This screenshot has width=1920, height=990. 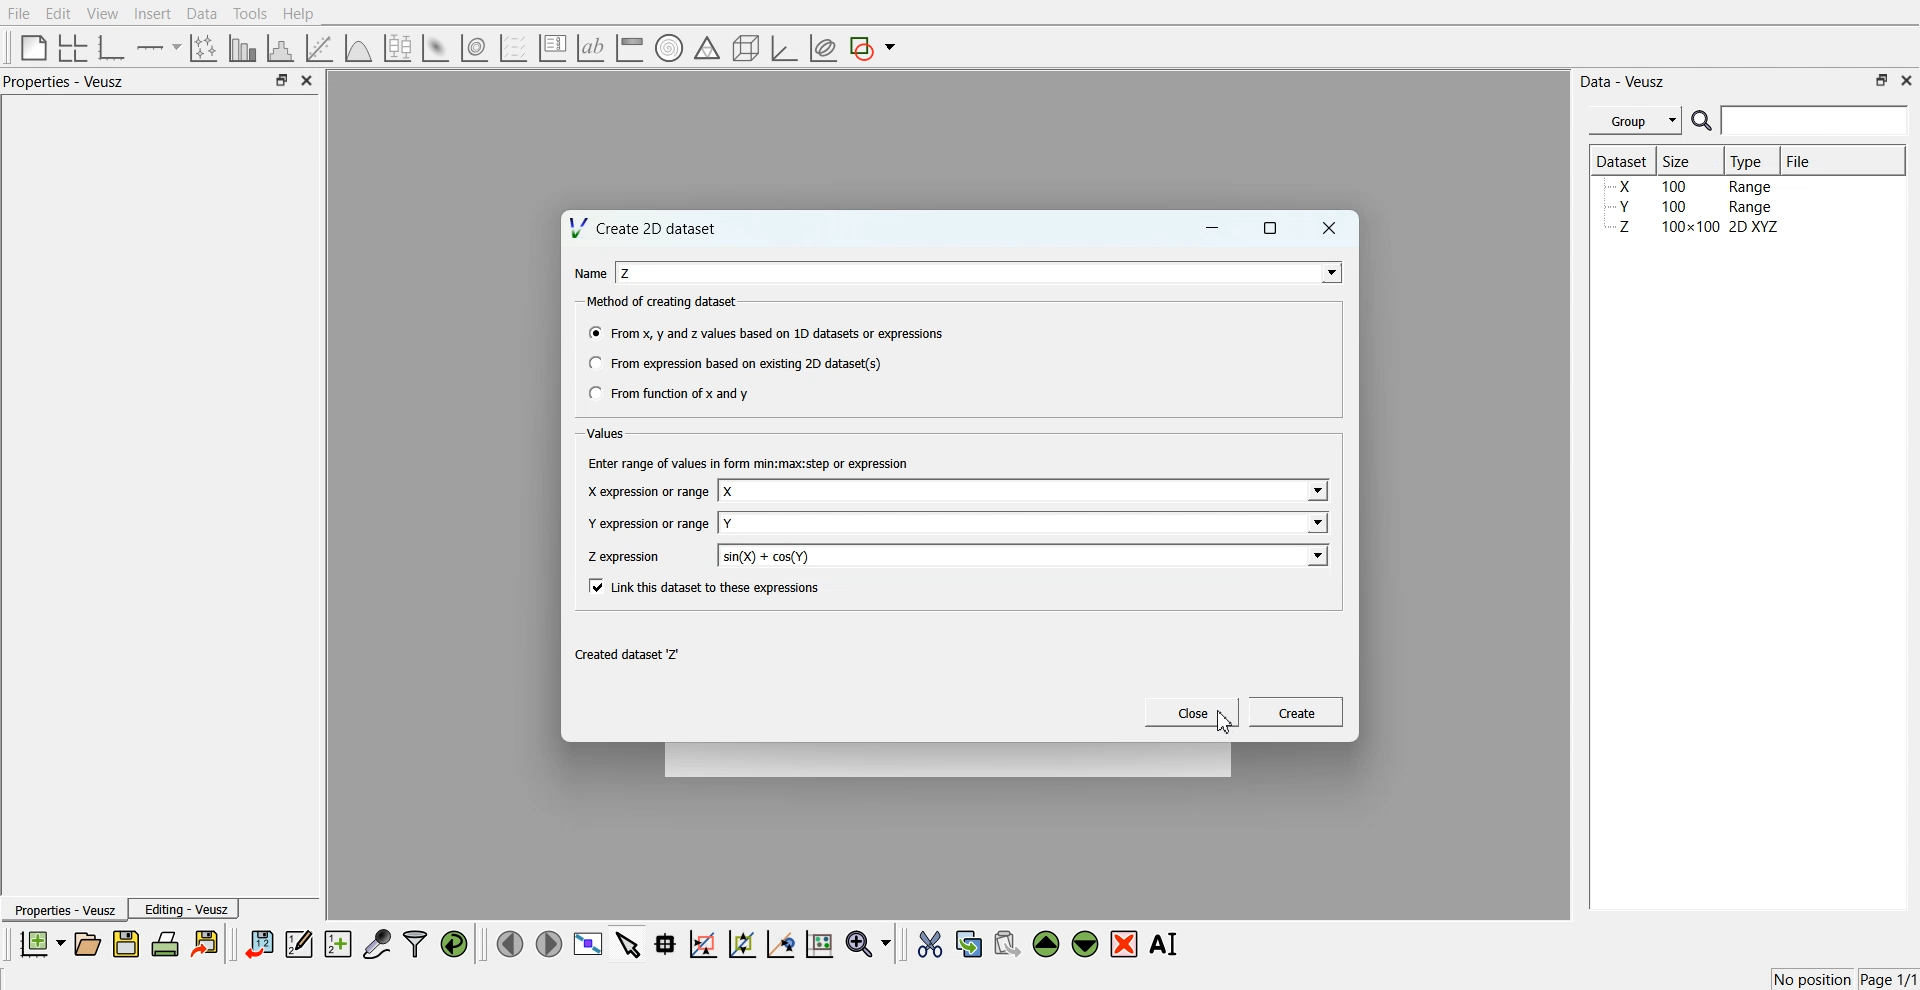 What do you see at coordinates (645, 227) in the screenshot?
I see `V/ Create 2D dataset` at bounding box center [645, 227].